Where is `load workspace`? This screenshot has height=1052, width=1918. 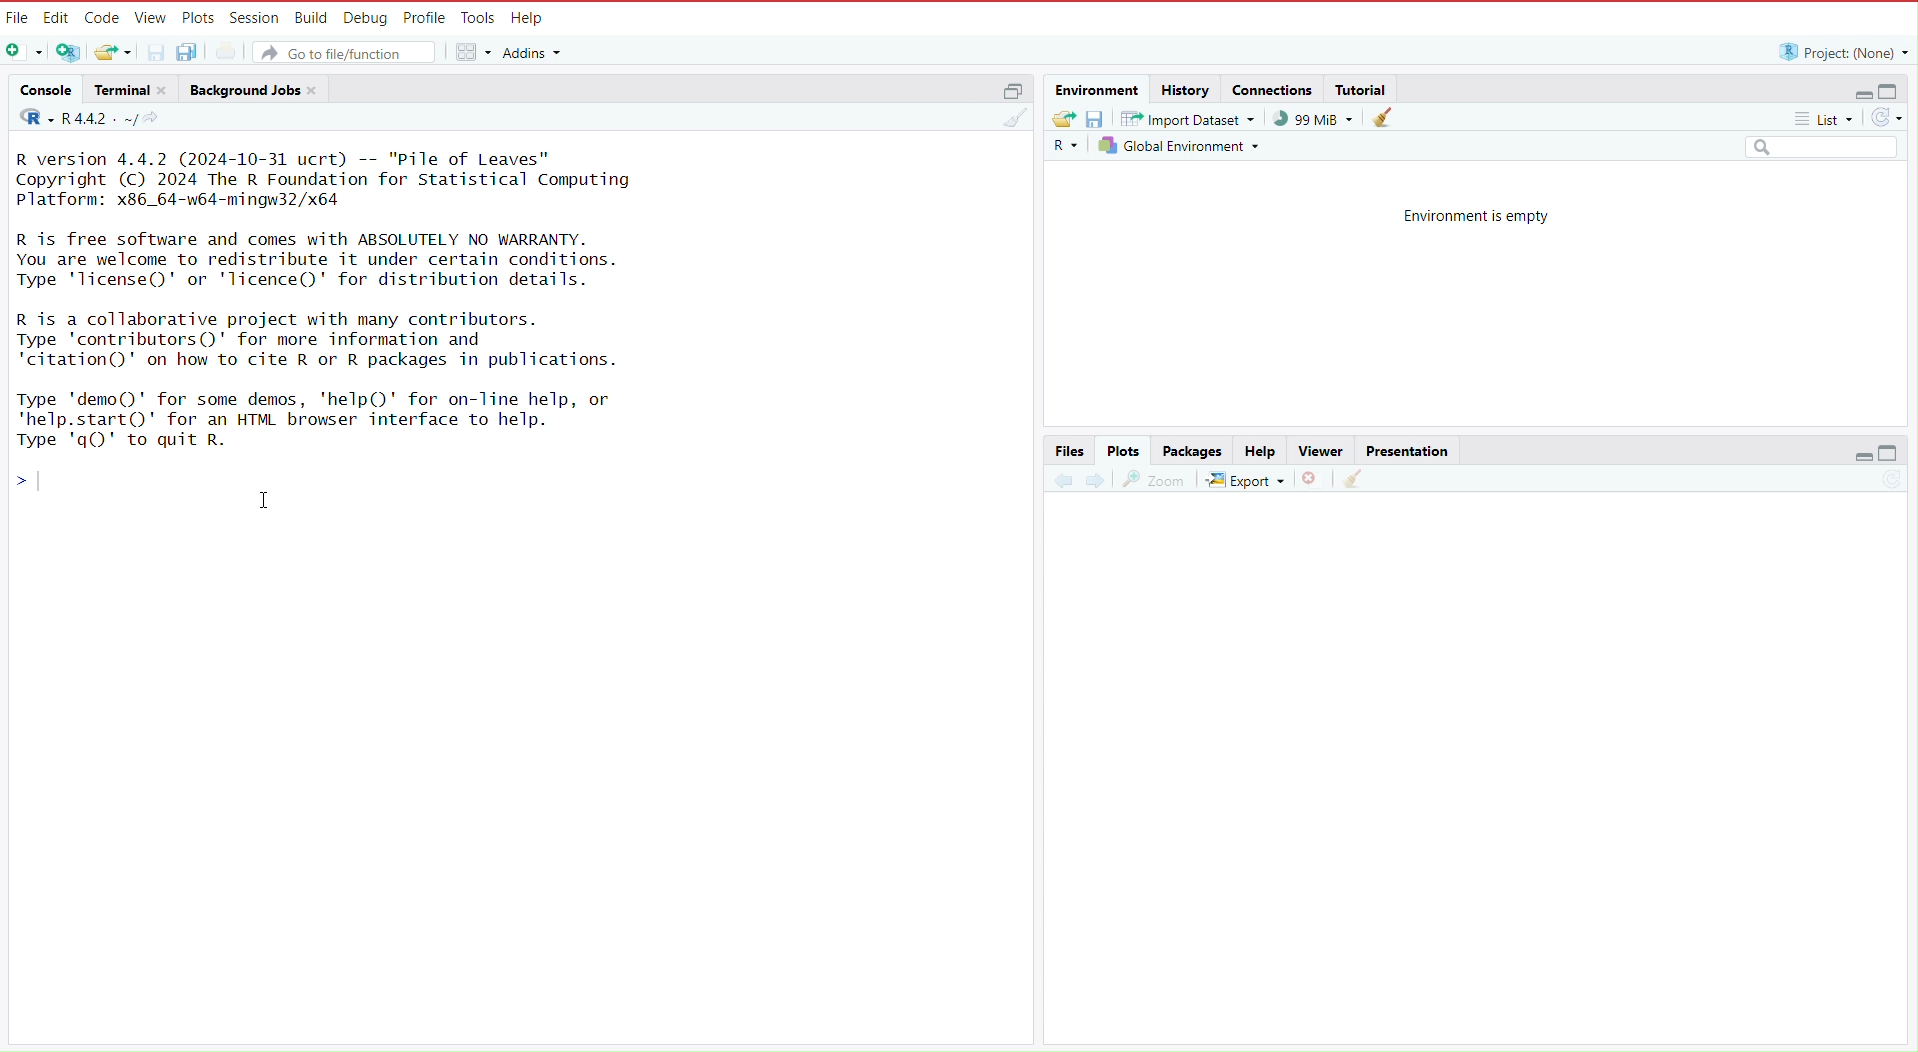
load workspace is located at coordinates (1061, 119).